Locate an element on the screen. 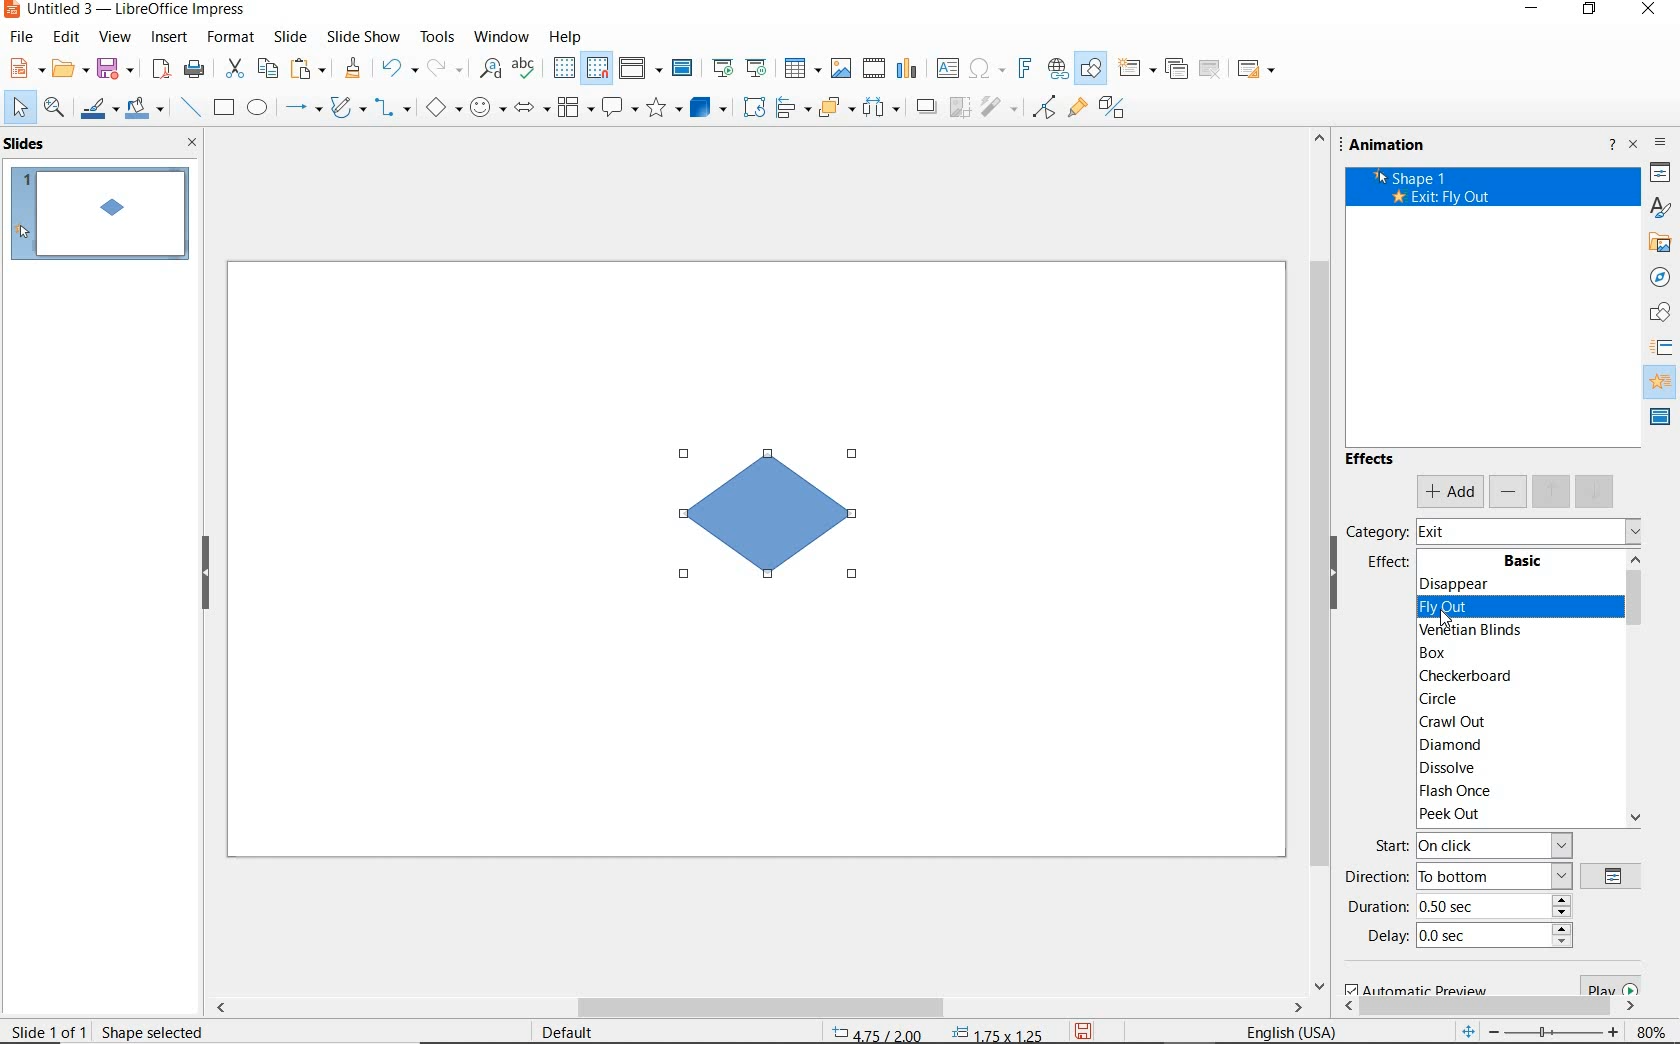 This screenshot has height=1044, width=1680. find and replace is located at coordinates (491, 69).